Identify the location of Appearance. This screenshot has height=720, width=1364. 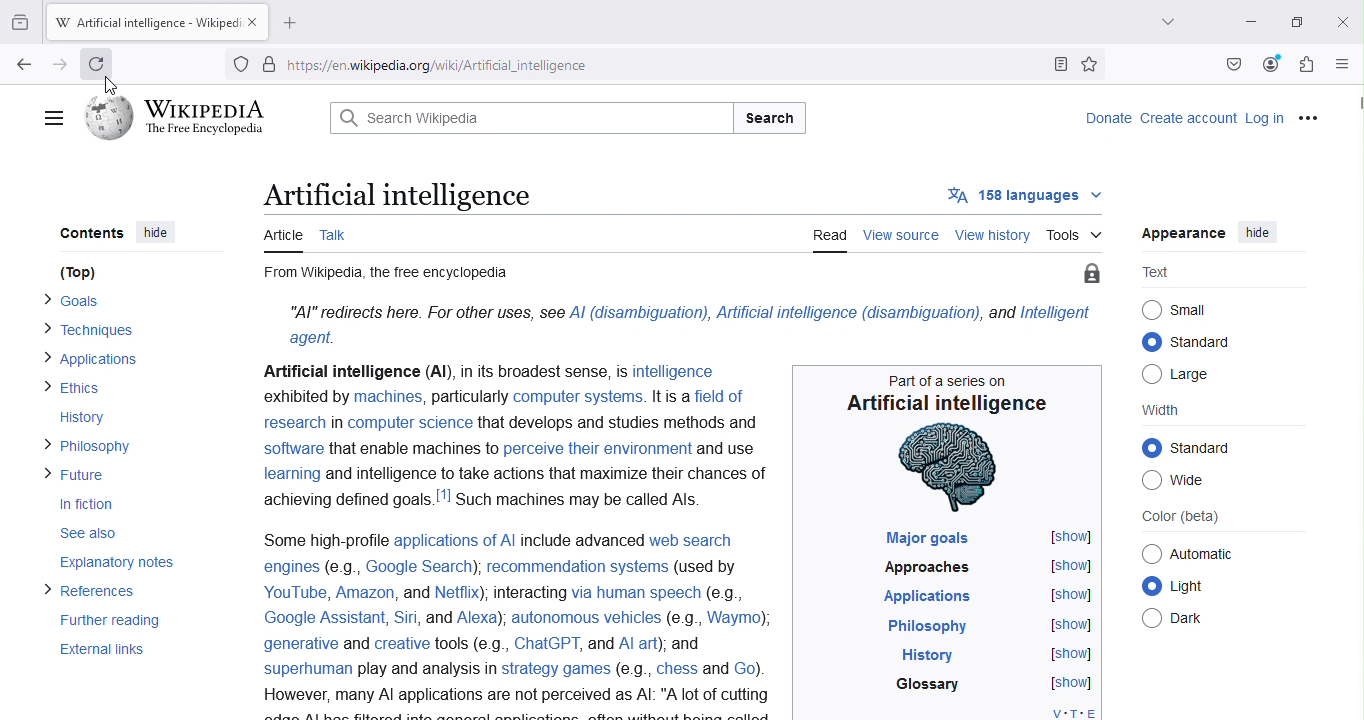
(1185, 236).